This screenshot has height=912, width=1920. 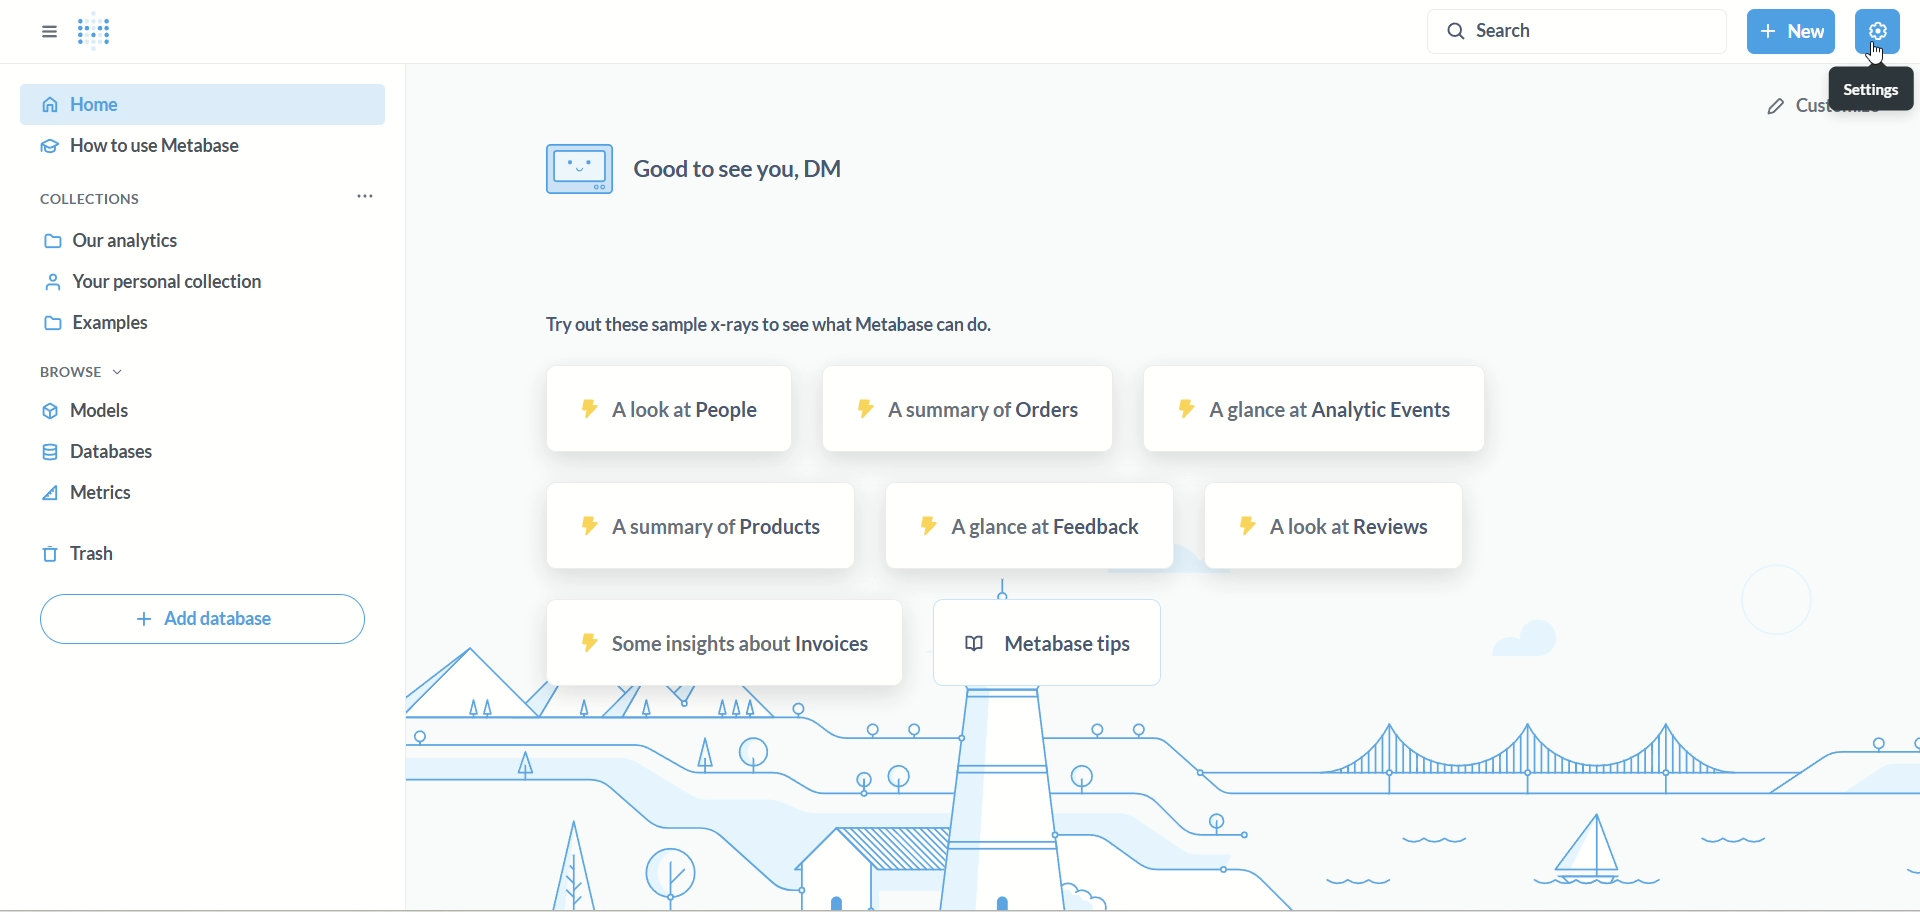 What do you see at coordinates (703, 525) in the screenshot?
I see `products` at bounding box center [703, 525].